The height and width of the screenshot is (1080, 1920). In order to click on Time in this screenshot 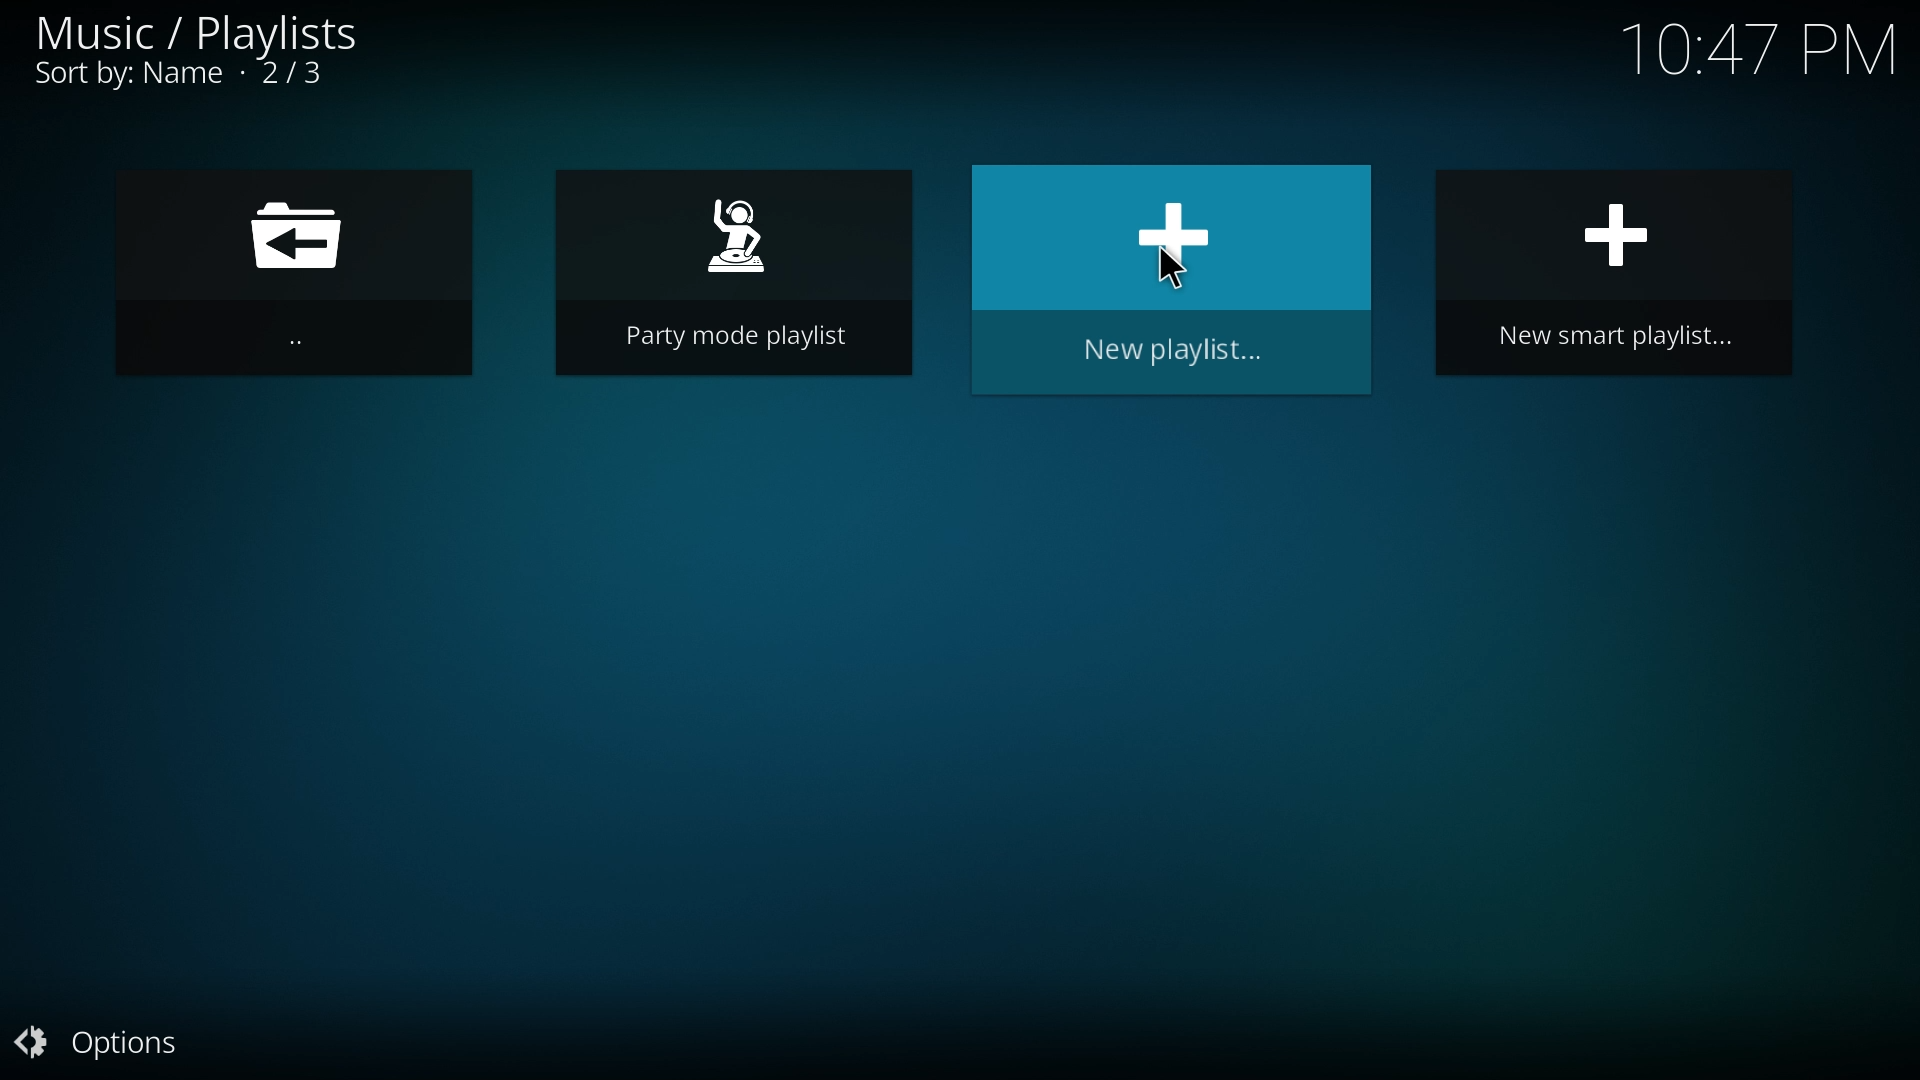, I will do `click(1765, 50)`.